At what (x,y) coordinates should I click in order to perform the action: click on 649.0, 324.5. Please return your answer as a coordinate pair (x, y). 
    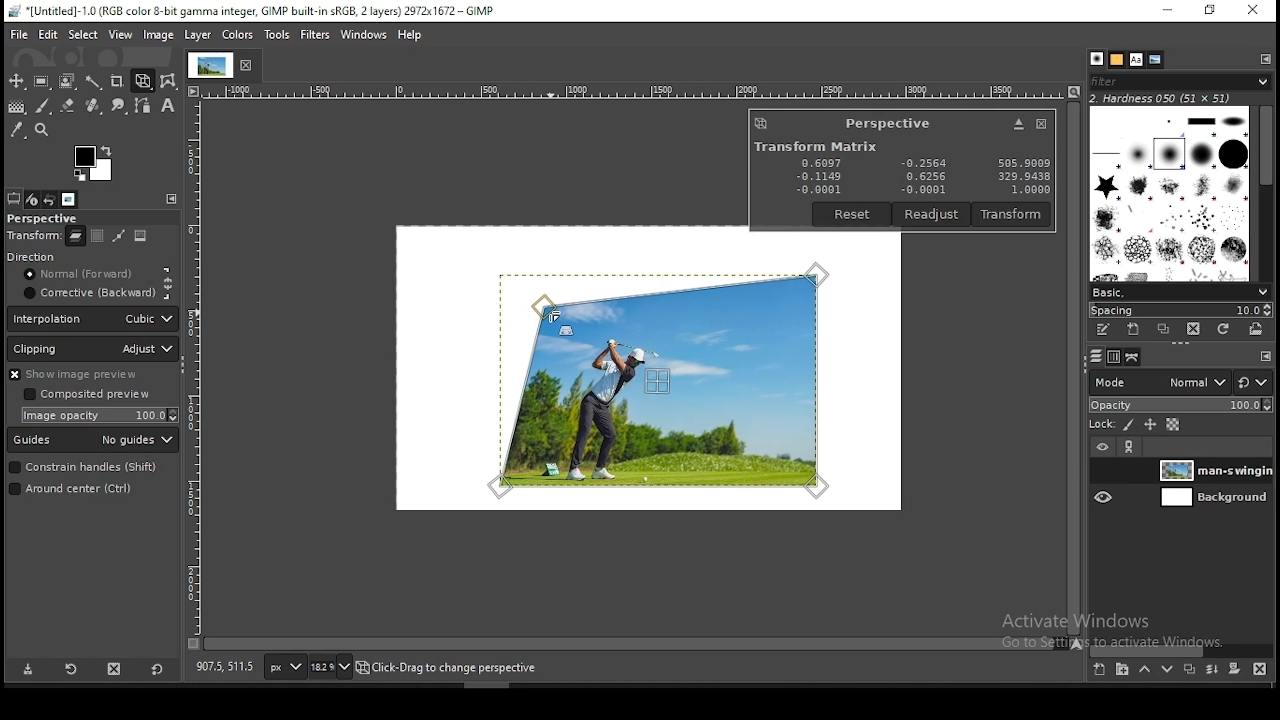
    Looking at the image, I should click on (224, 668).